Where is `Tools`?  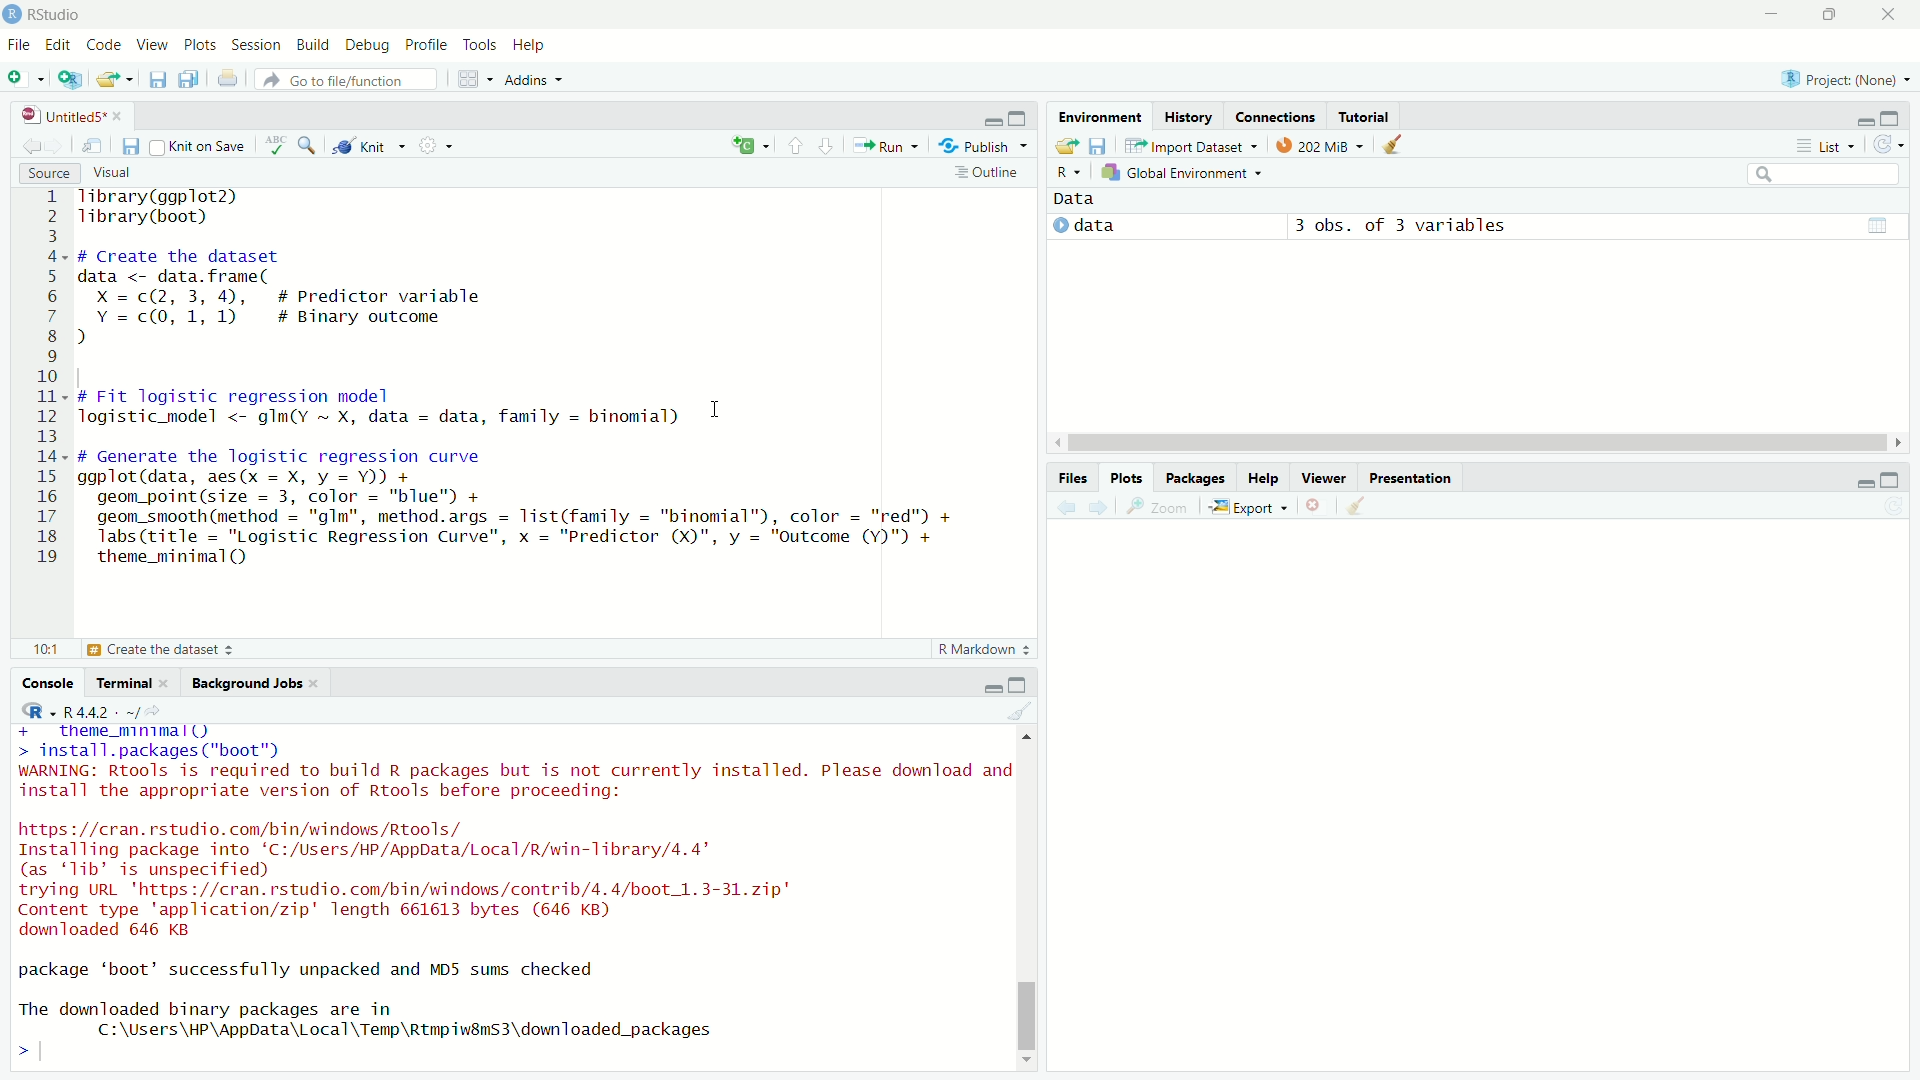 Tools is located at coordinates (478, 44).